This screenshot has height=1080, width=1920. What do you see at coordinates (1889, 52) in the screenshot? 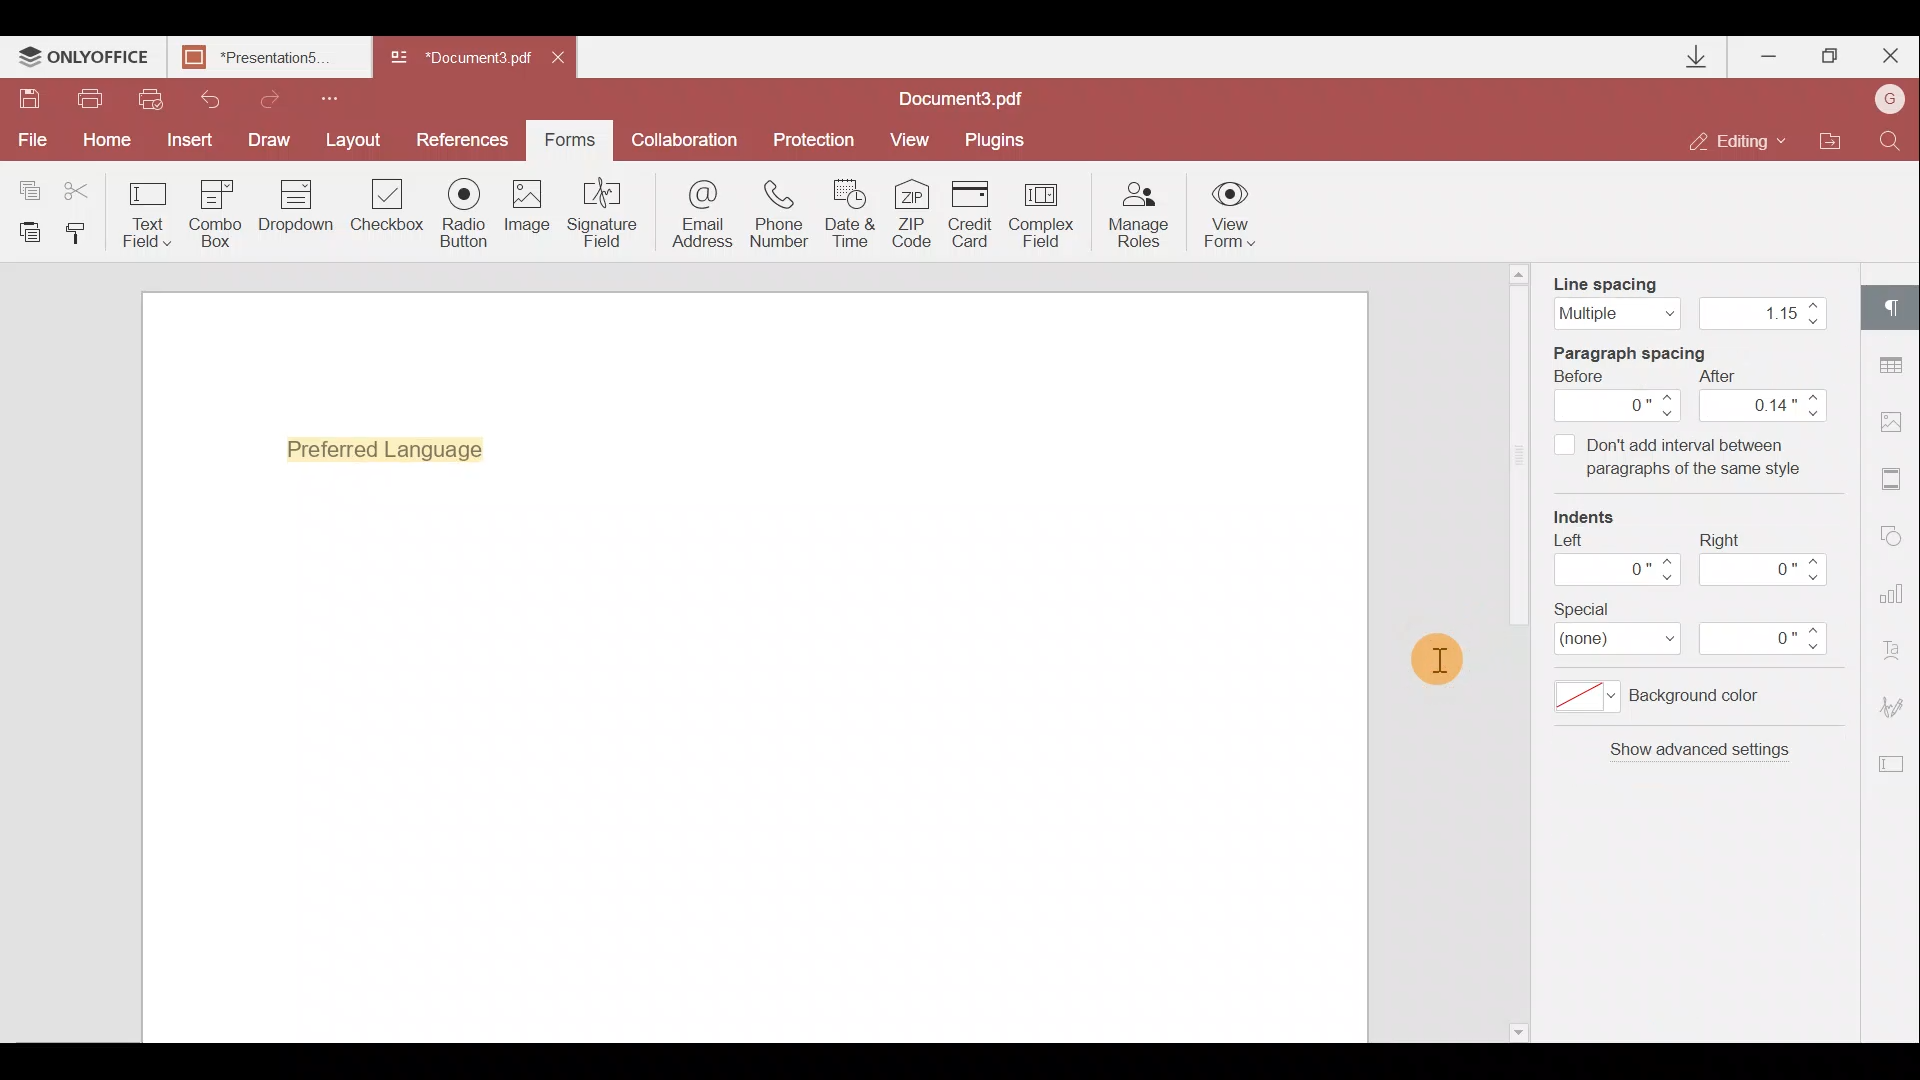
I see `Close` at bounding box center [1889, 52].